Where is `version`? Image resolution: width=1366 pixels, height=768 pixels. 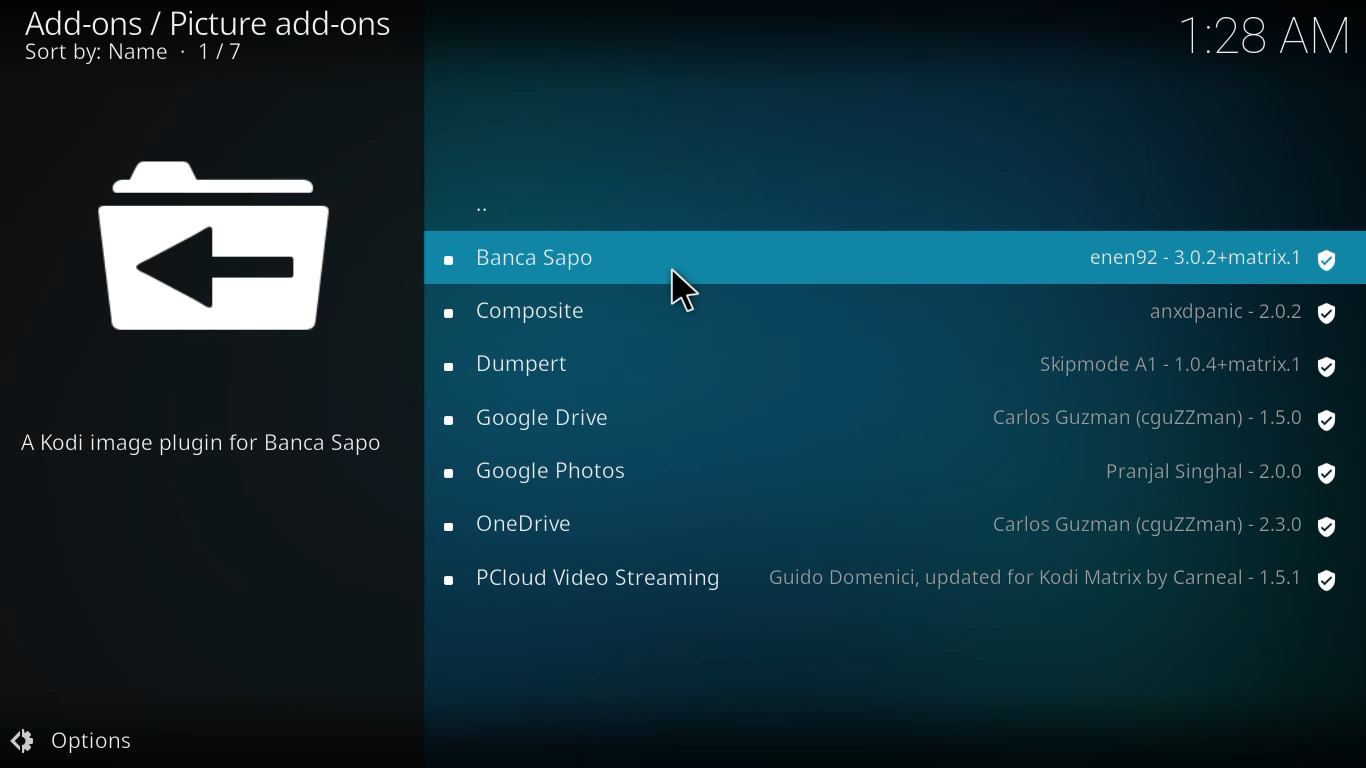
version is located at coordinates (1186, 365).